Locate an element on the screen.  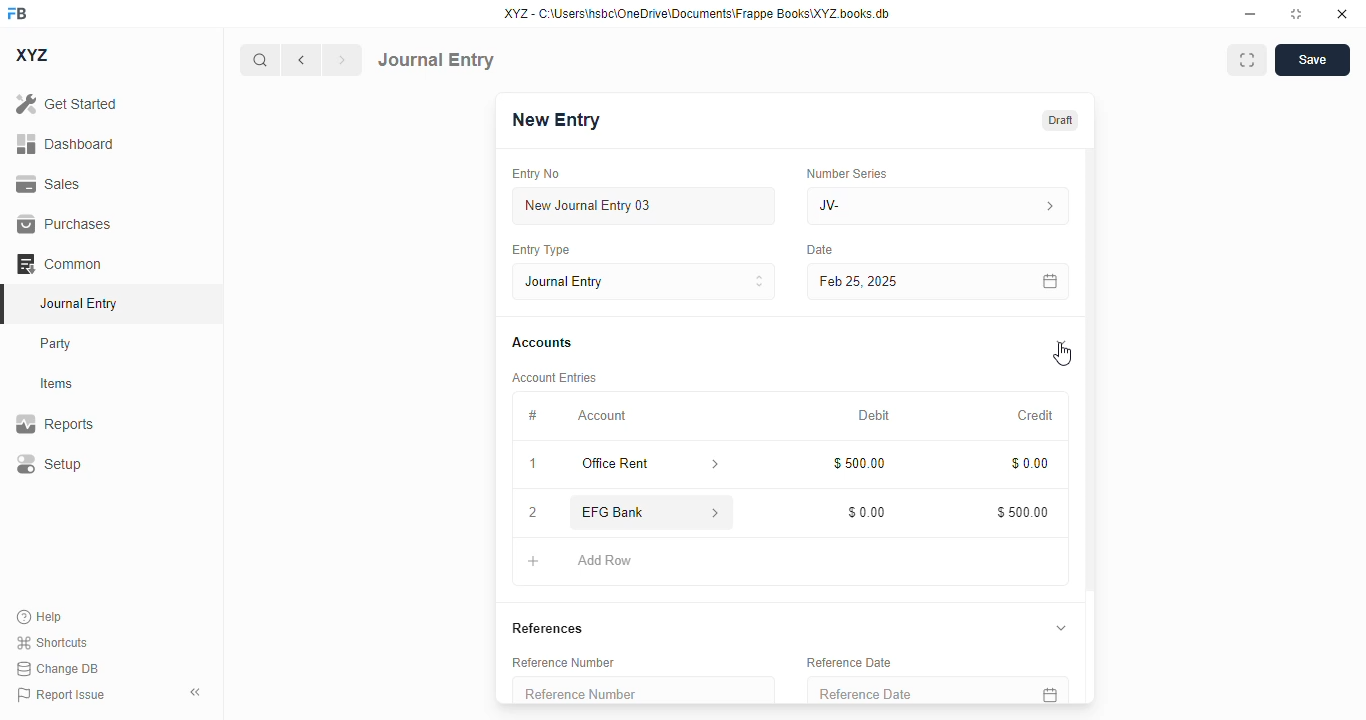
next is located at coordinates (343, 60).